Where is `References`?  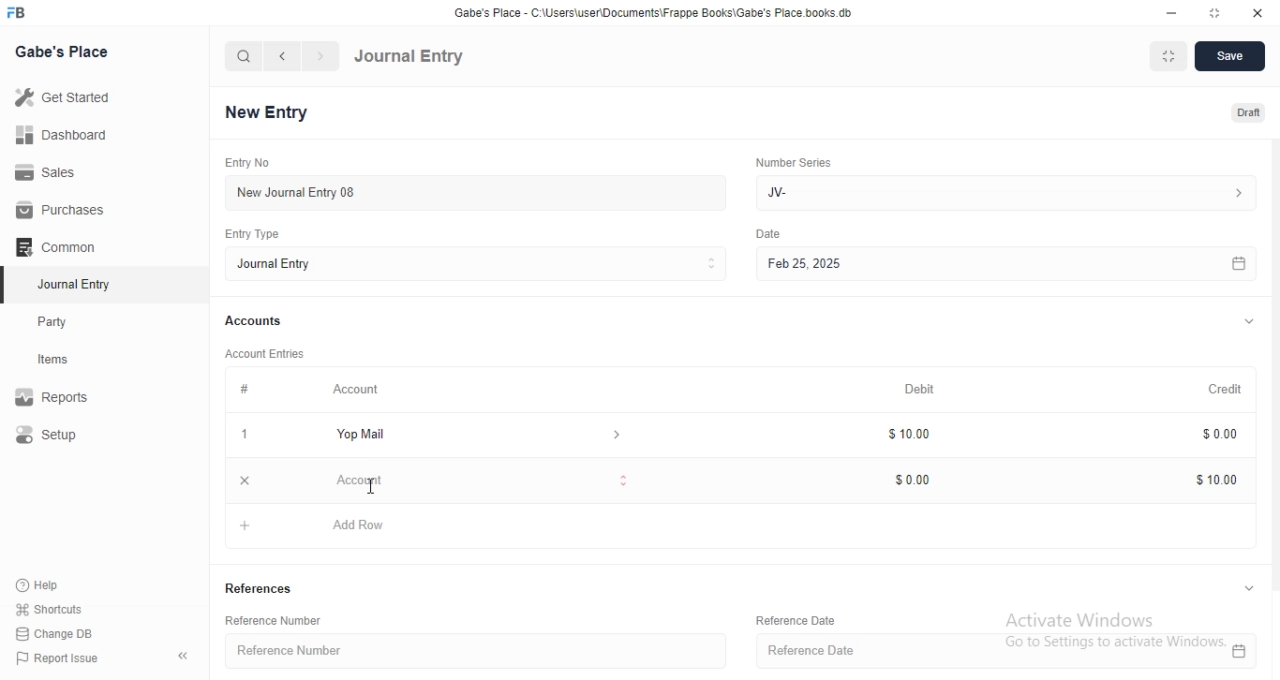
References is located at coordinates (262, 588).